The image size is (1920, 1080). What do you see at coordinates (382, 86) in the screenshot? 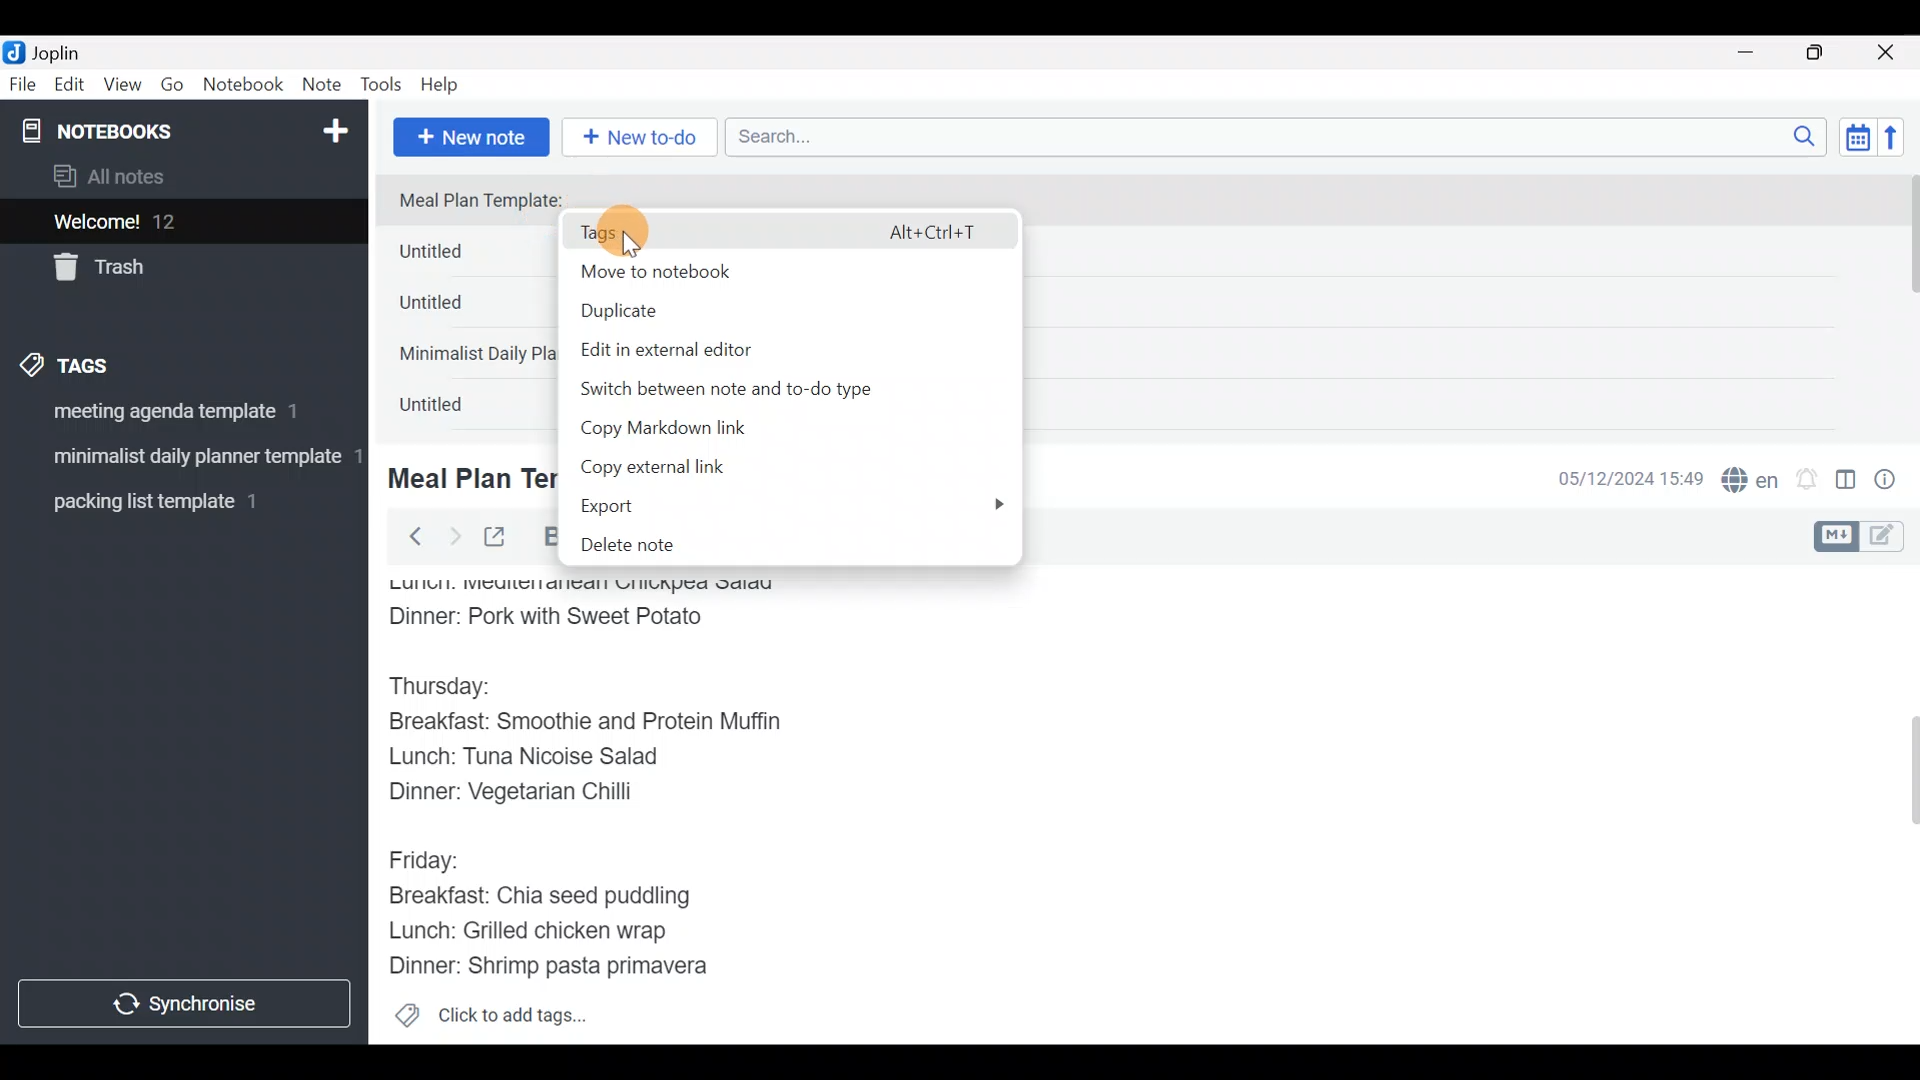
I see `Tools` at bounding box center [382, 86].